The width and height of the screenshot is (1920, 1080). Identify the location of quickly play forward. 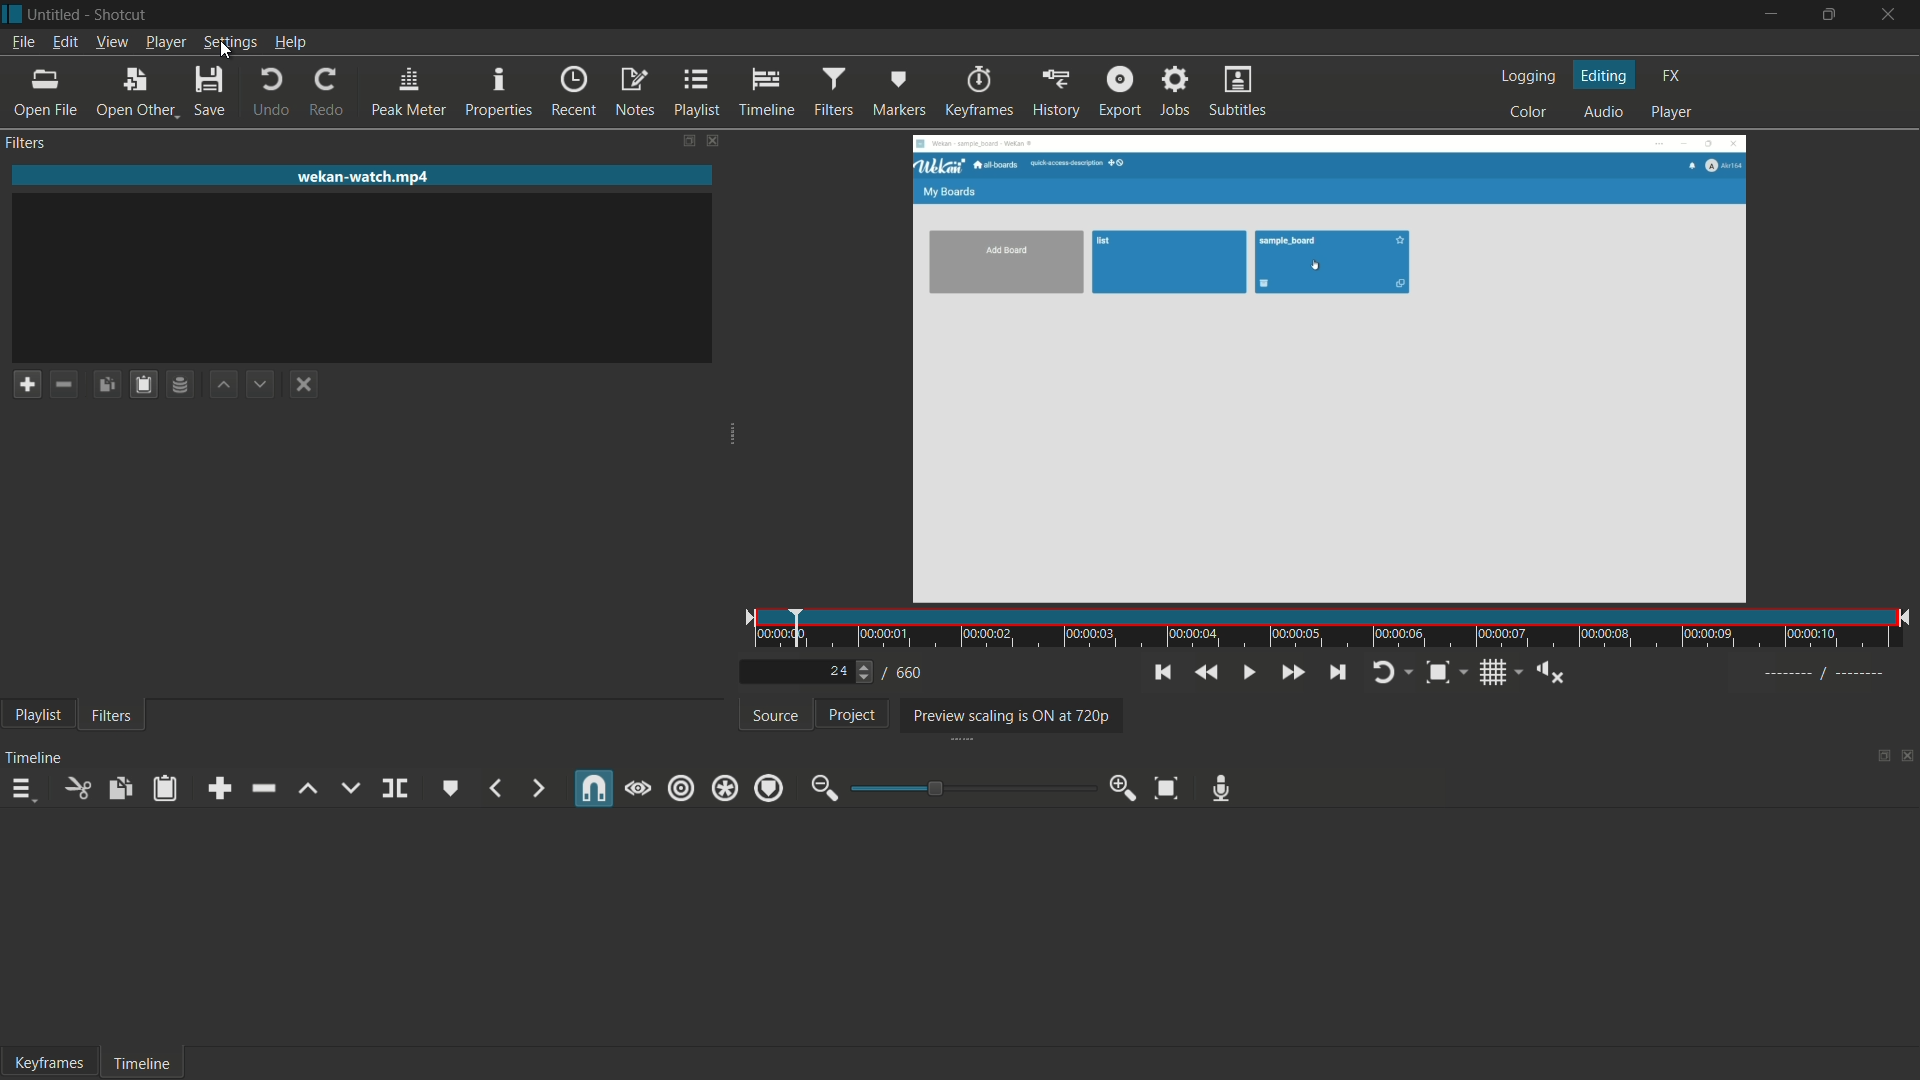
(1292, 673).